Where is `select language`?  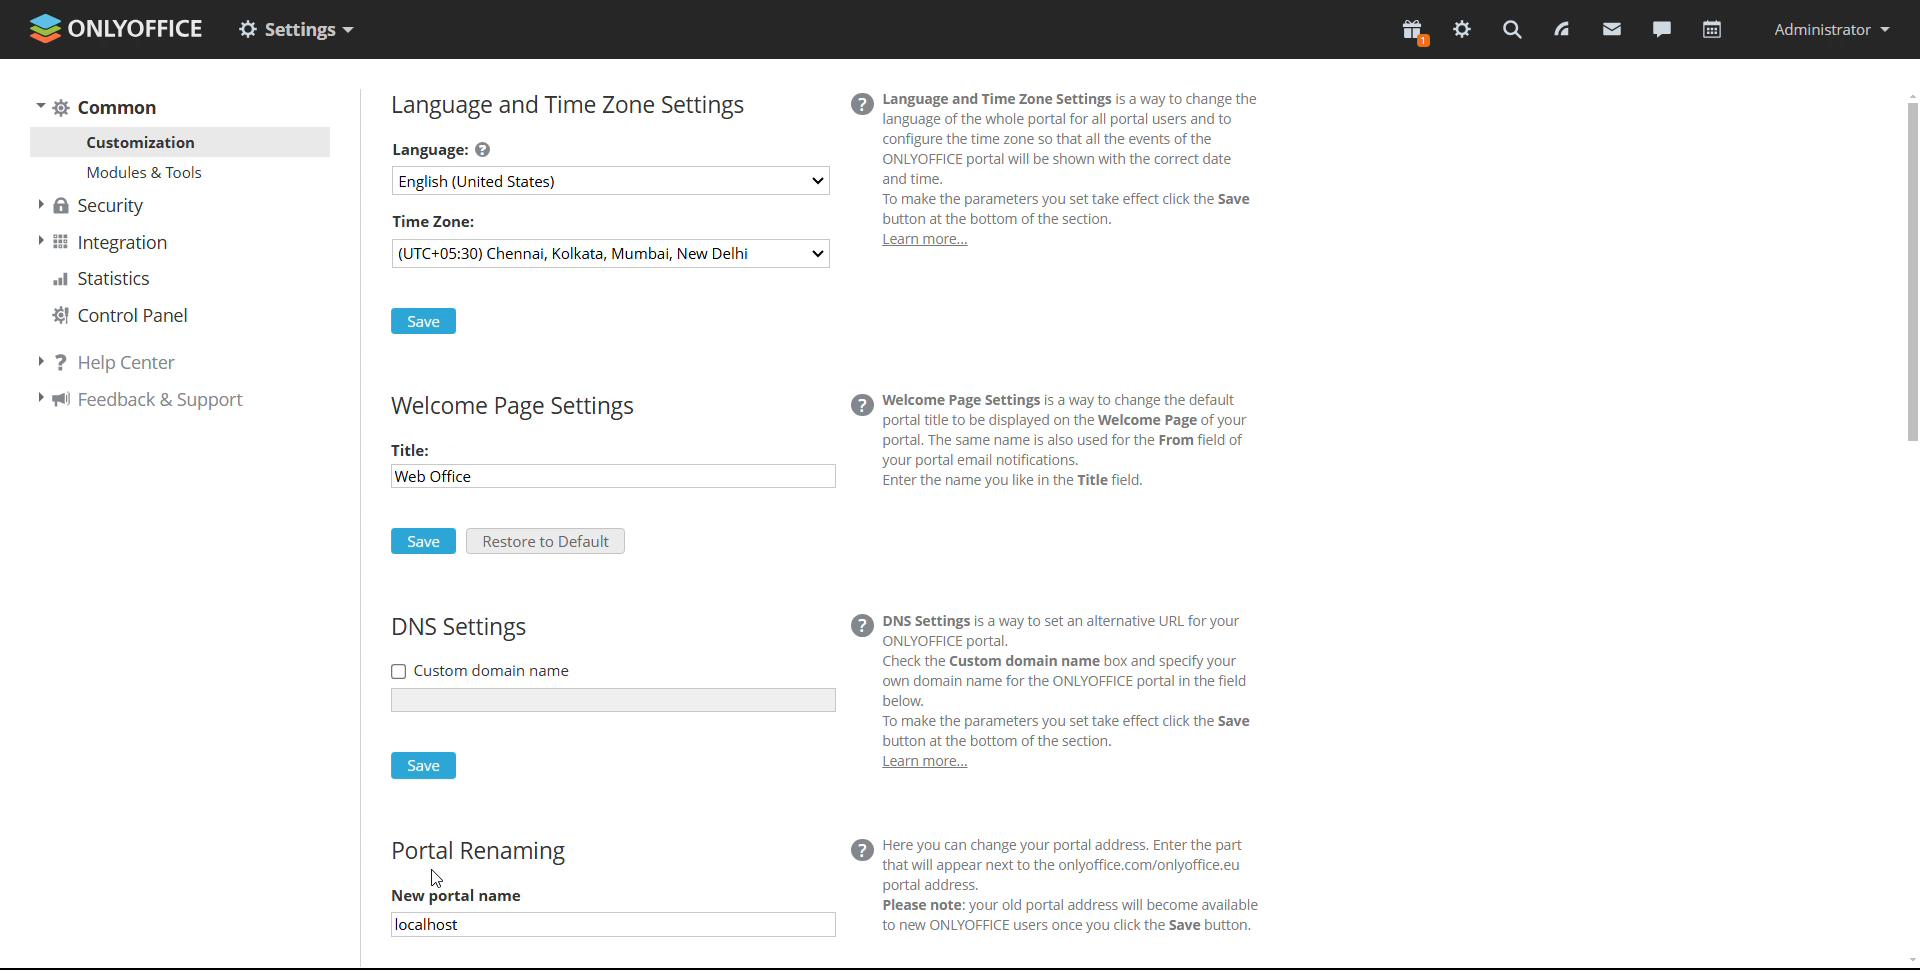
select language is located at coordinates (611, 179).